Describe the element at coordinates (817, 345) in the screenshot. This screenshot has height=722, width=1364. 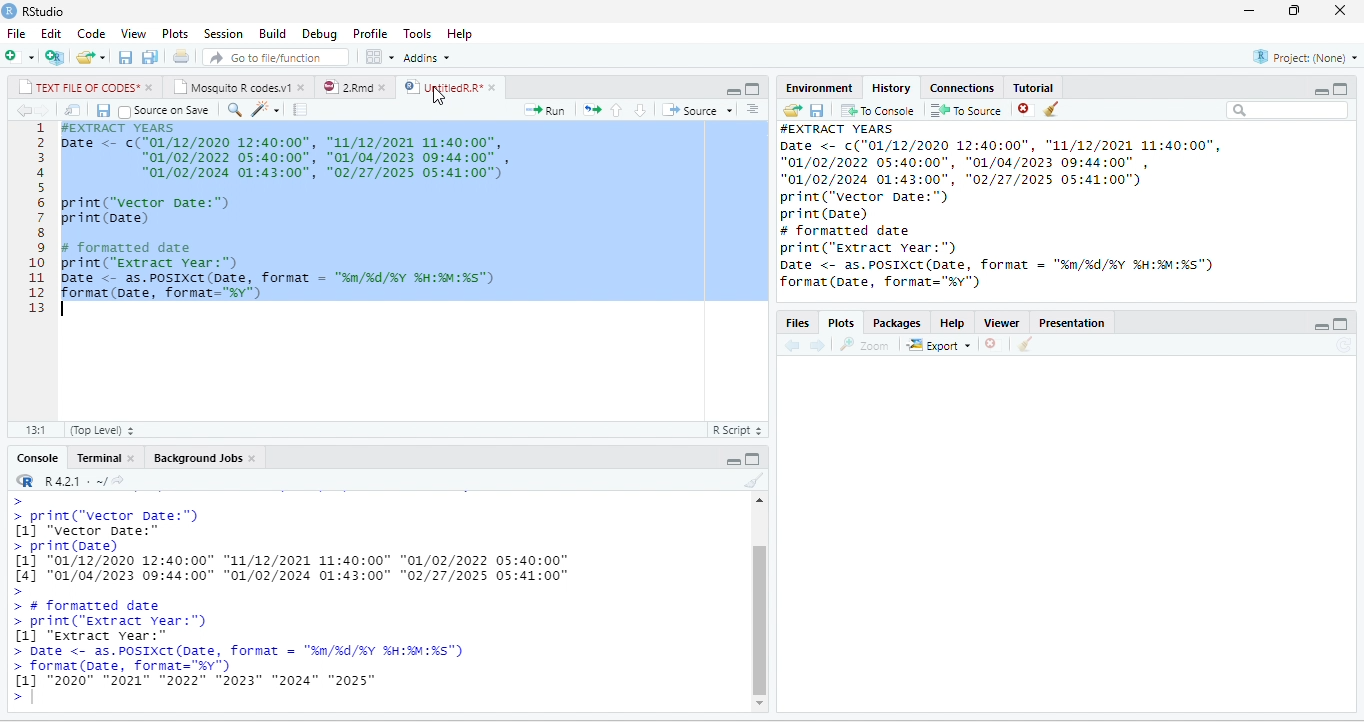
I see `forward` at that location.